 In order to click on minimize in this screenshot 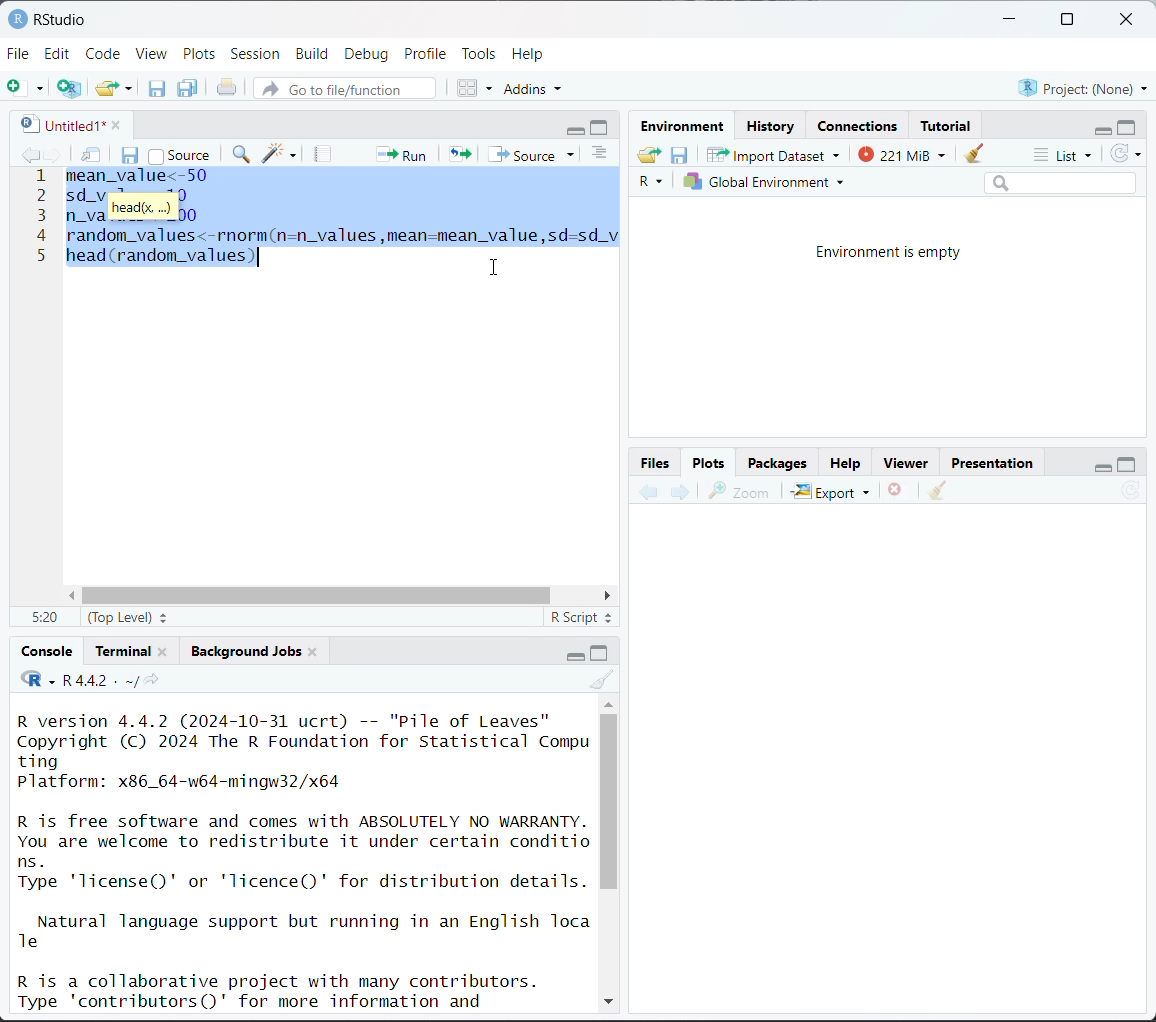, I will do `click(1011, 20)`.